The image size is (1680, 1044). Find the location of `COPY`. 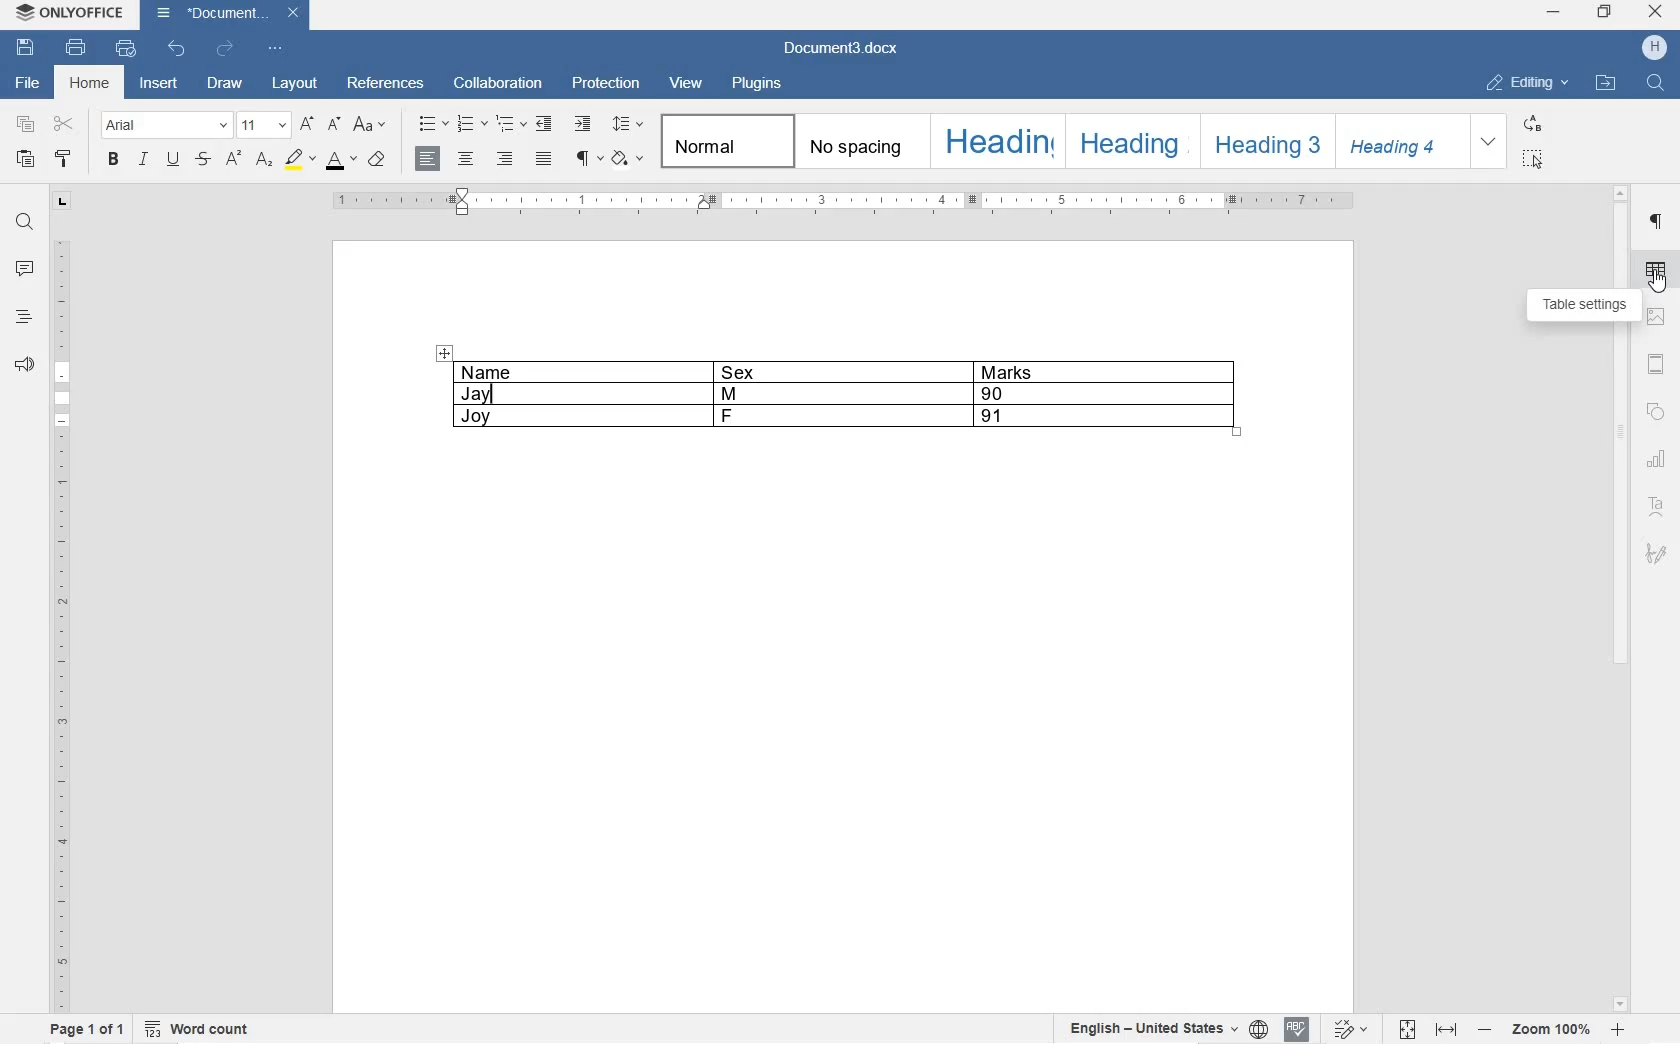

COPY is located at coordinates (25, 125).